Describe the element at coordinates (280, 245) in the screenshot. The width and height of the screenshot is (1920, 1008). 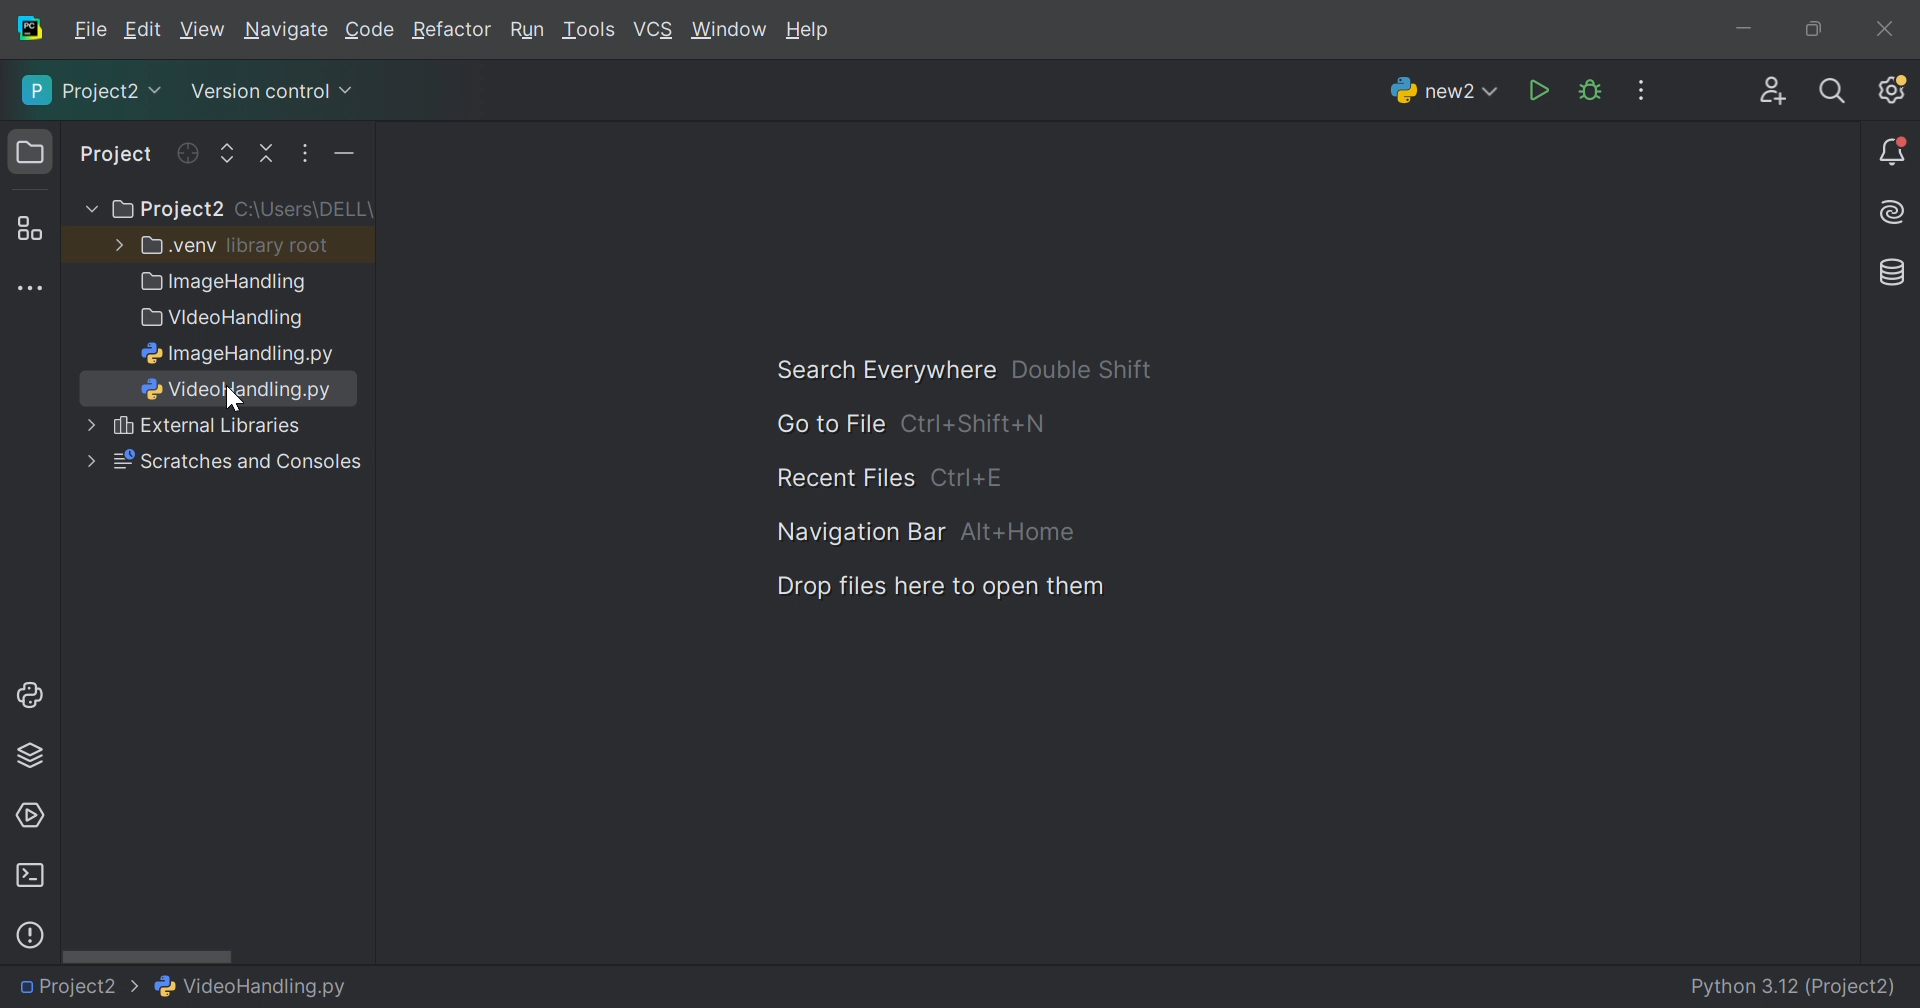
I see `library root` at that location.